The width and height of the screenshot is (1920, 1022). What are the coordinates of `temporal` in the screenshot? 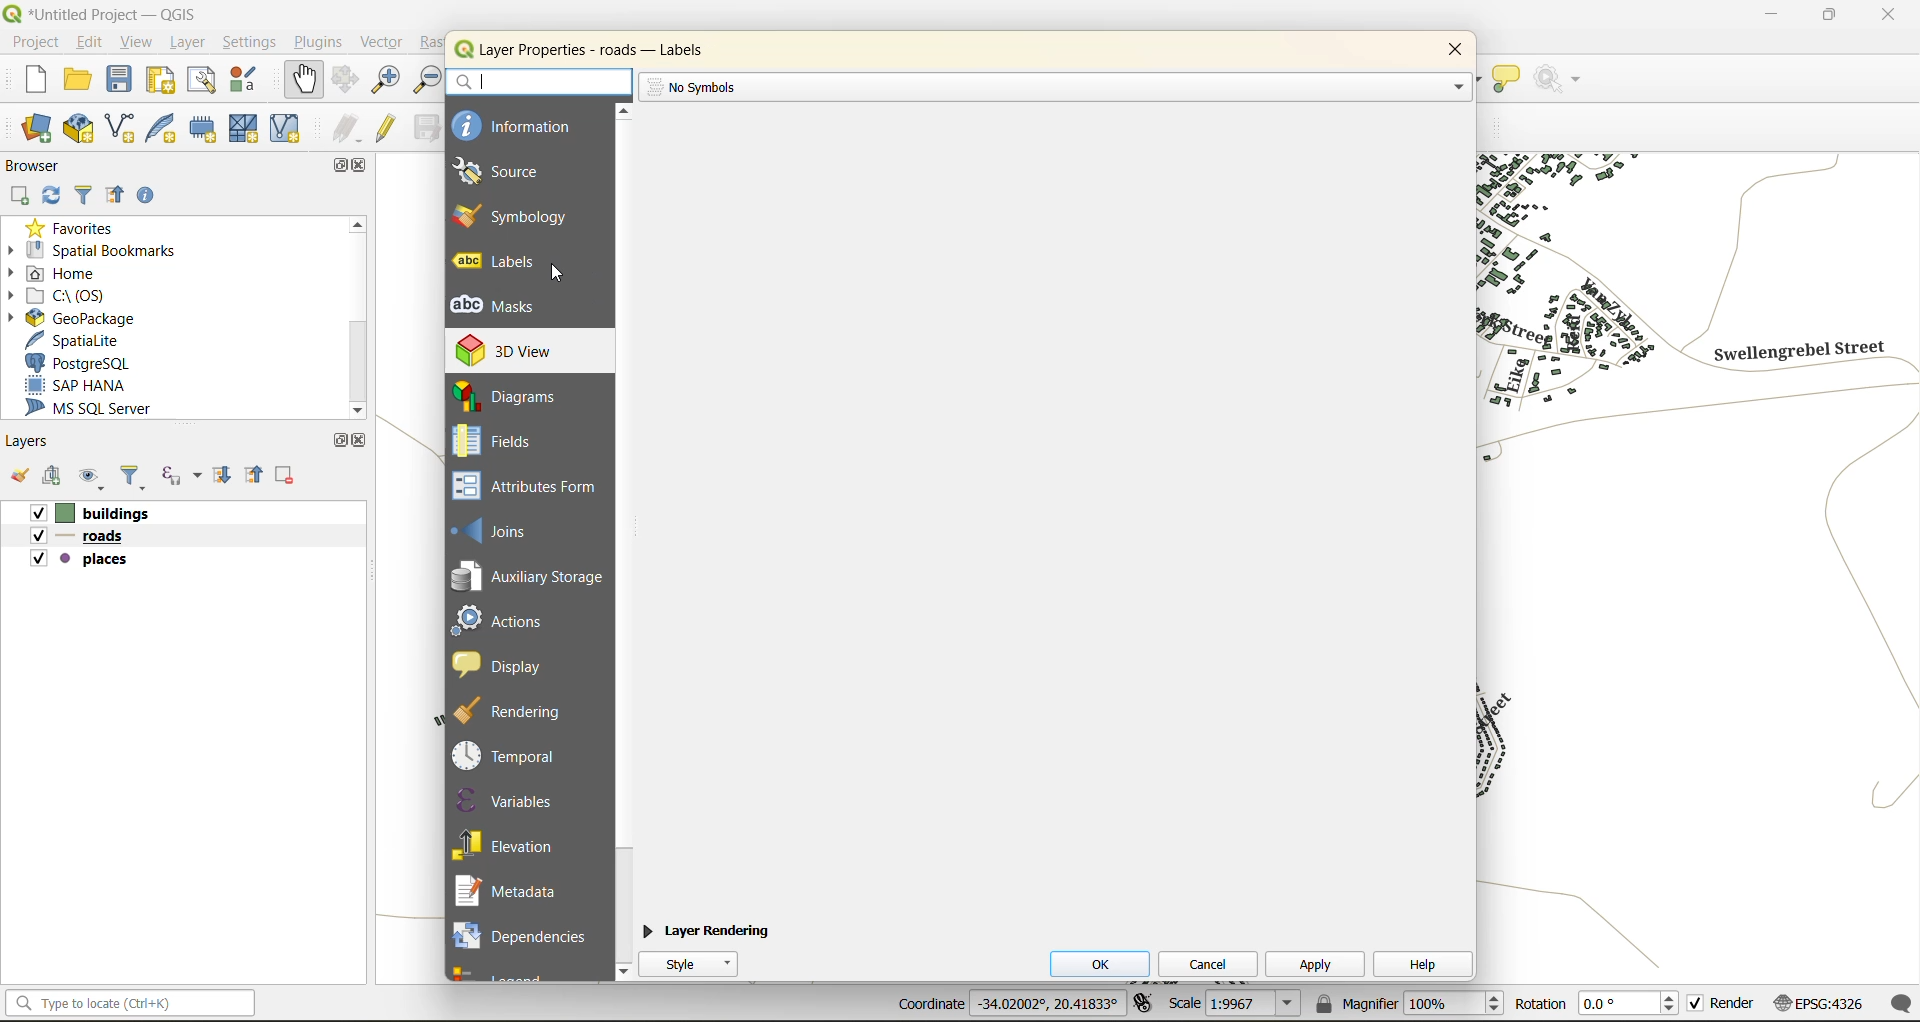 It's located at (511, 756).